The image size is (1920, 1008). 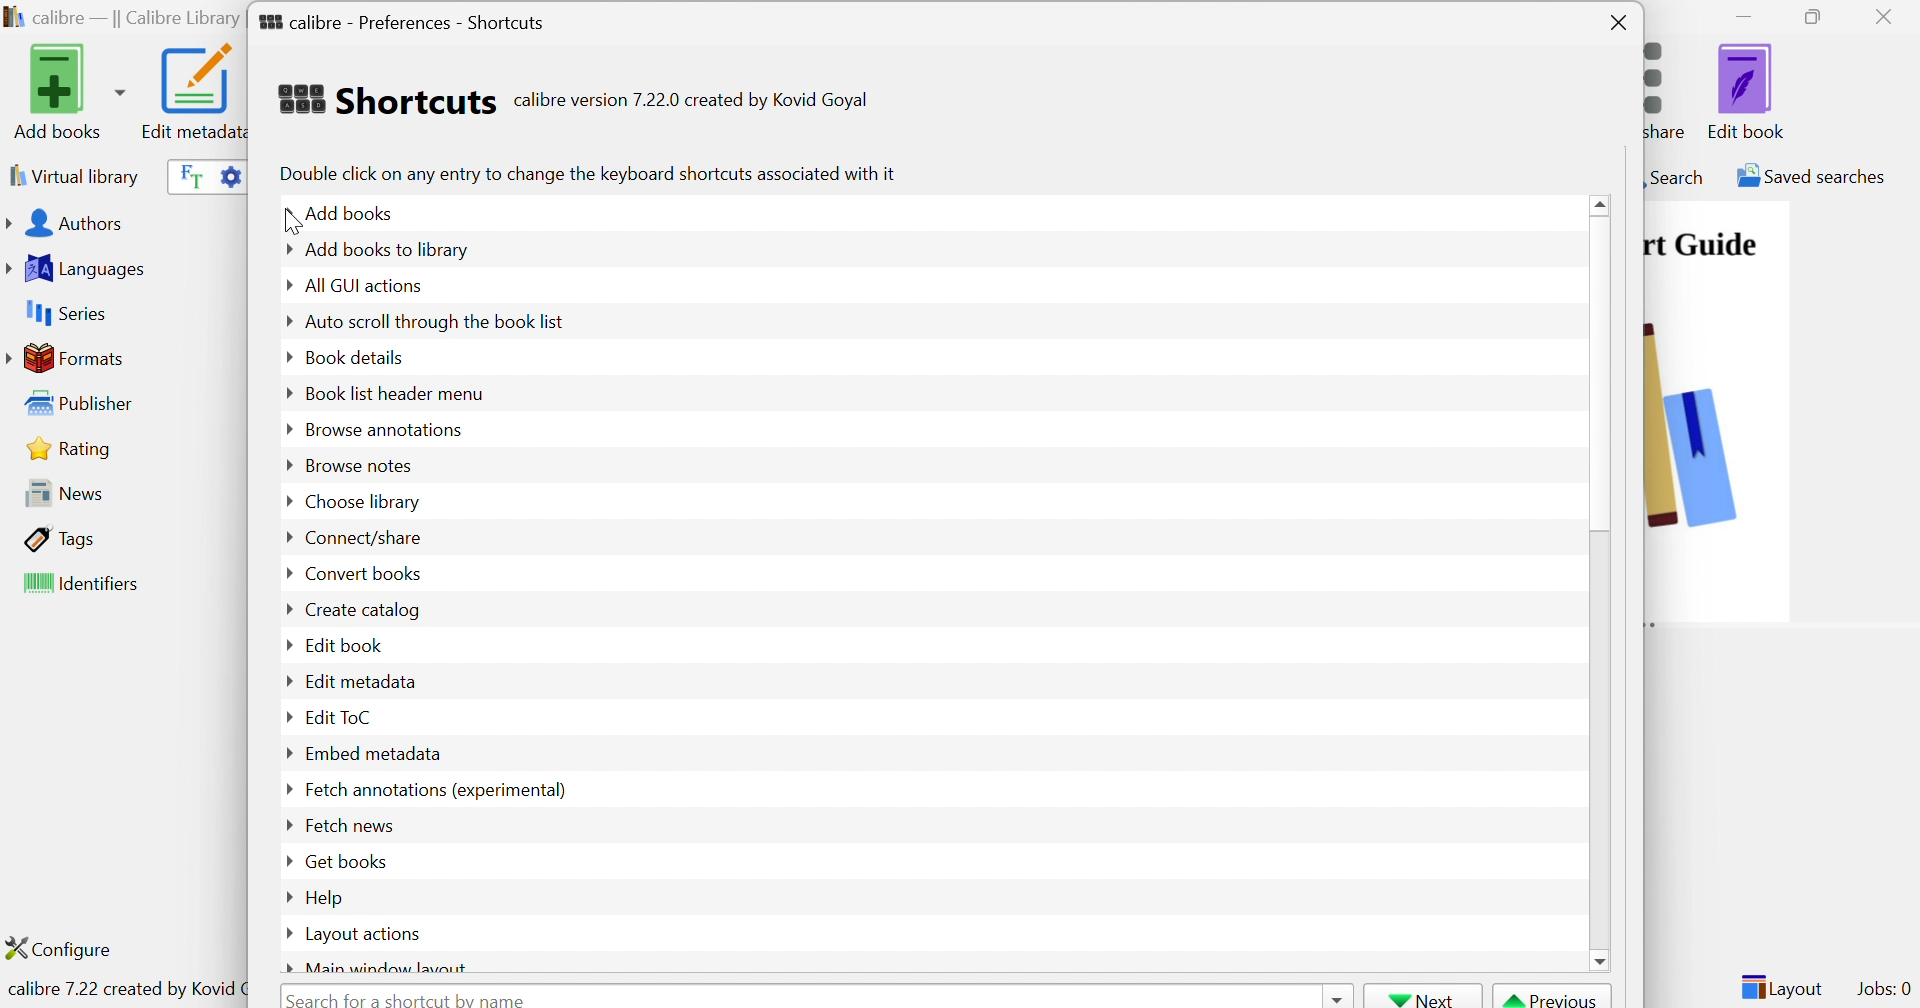 I want to click on Publisher, so click(x=84, y=404).